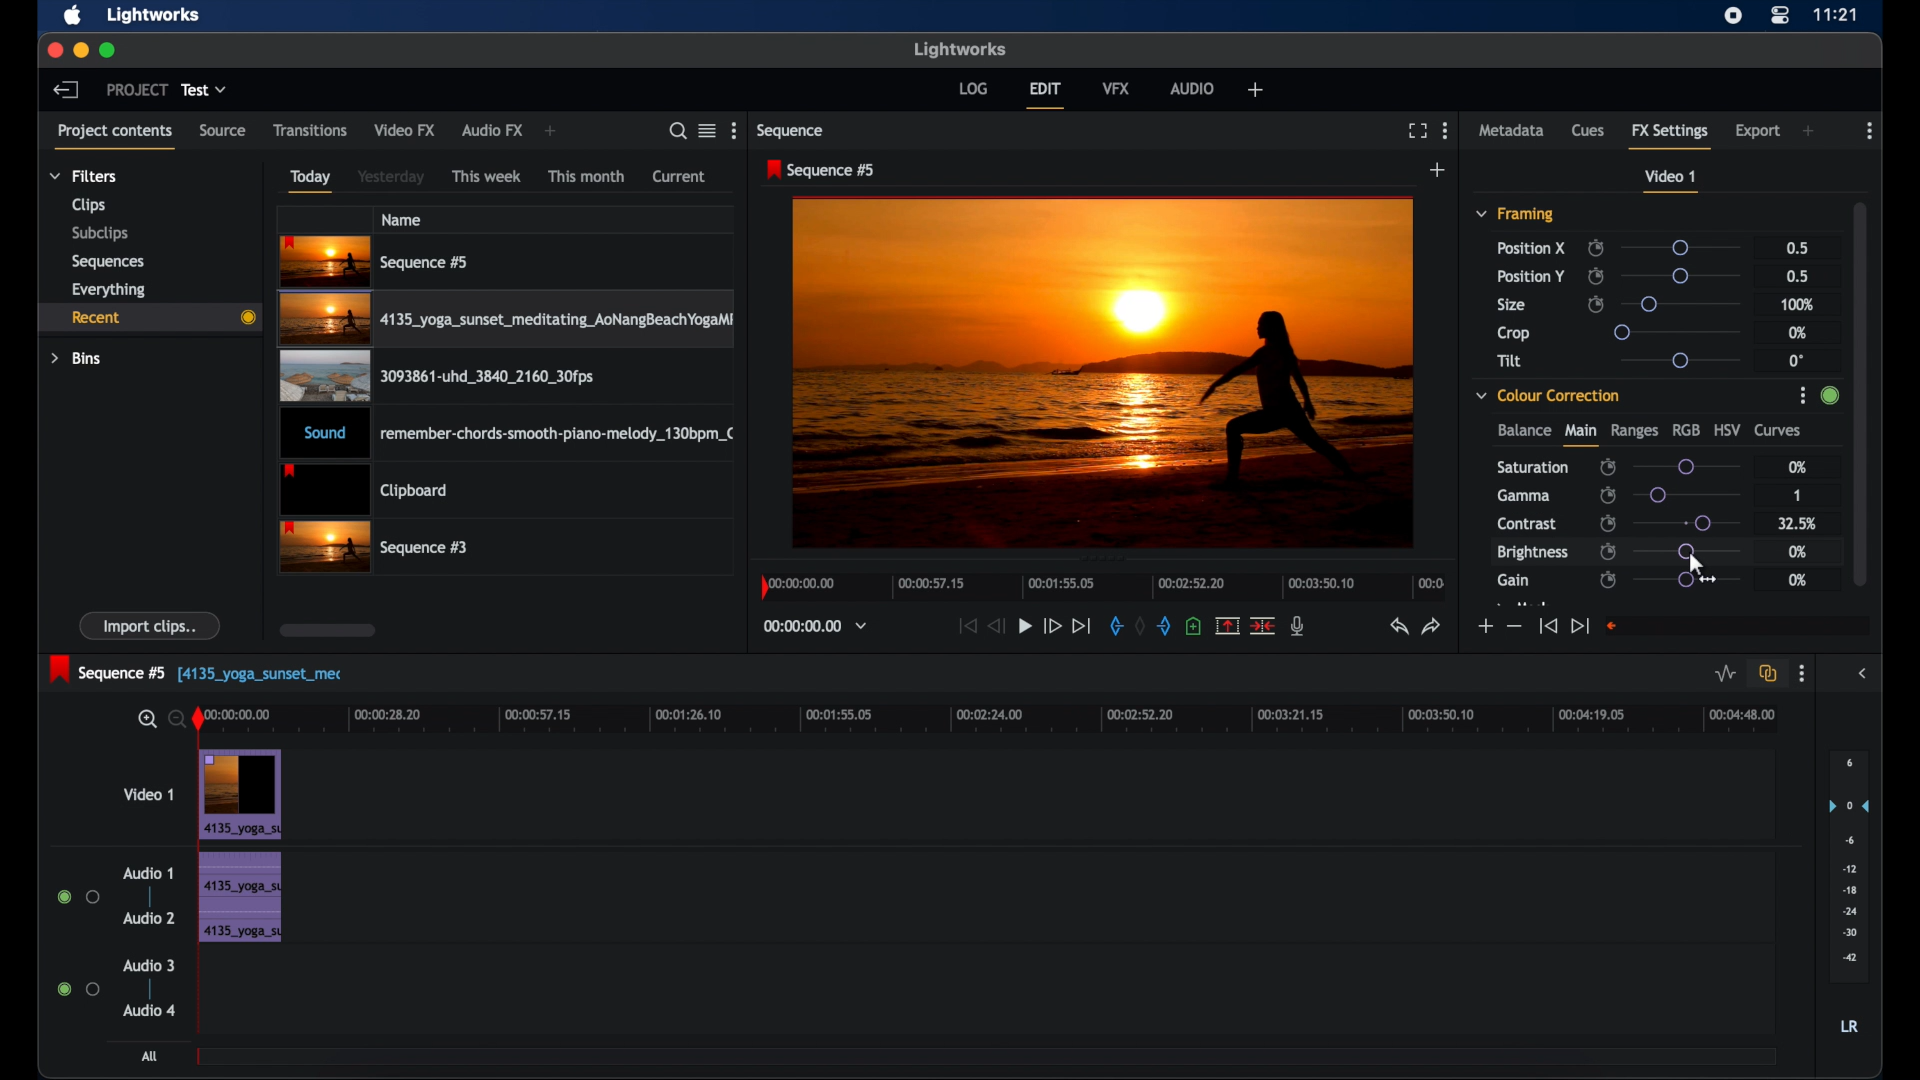  Describe the element at coordinates (1298, 625) in the screenshot. I see `mic` at that location.